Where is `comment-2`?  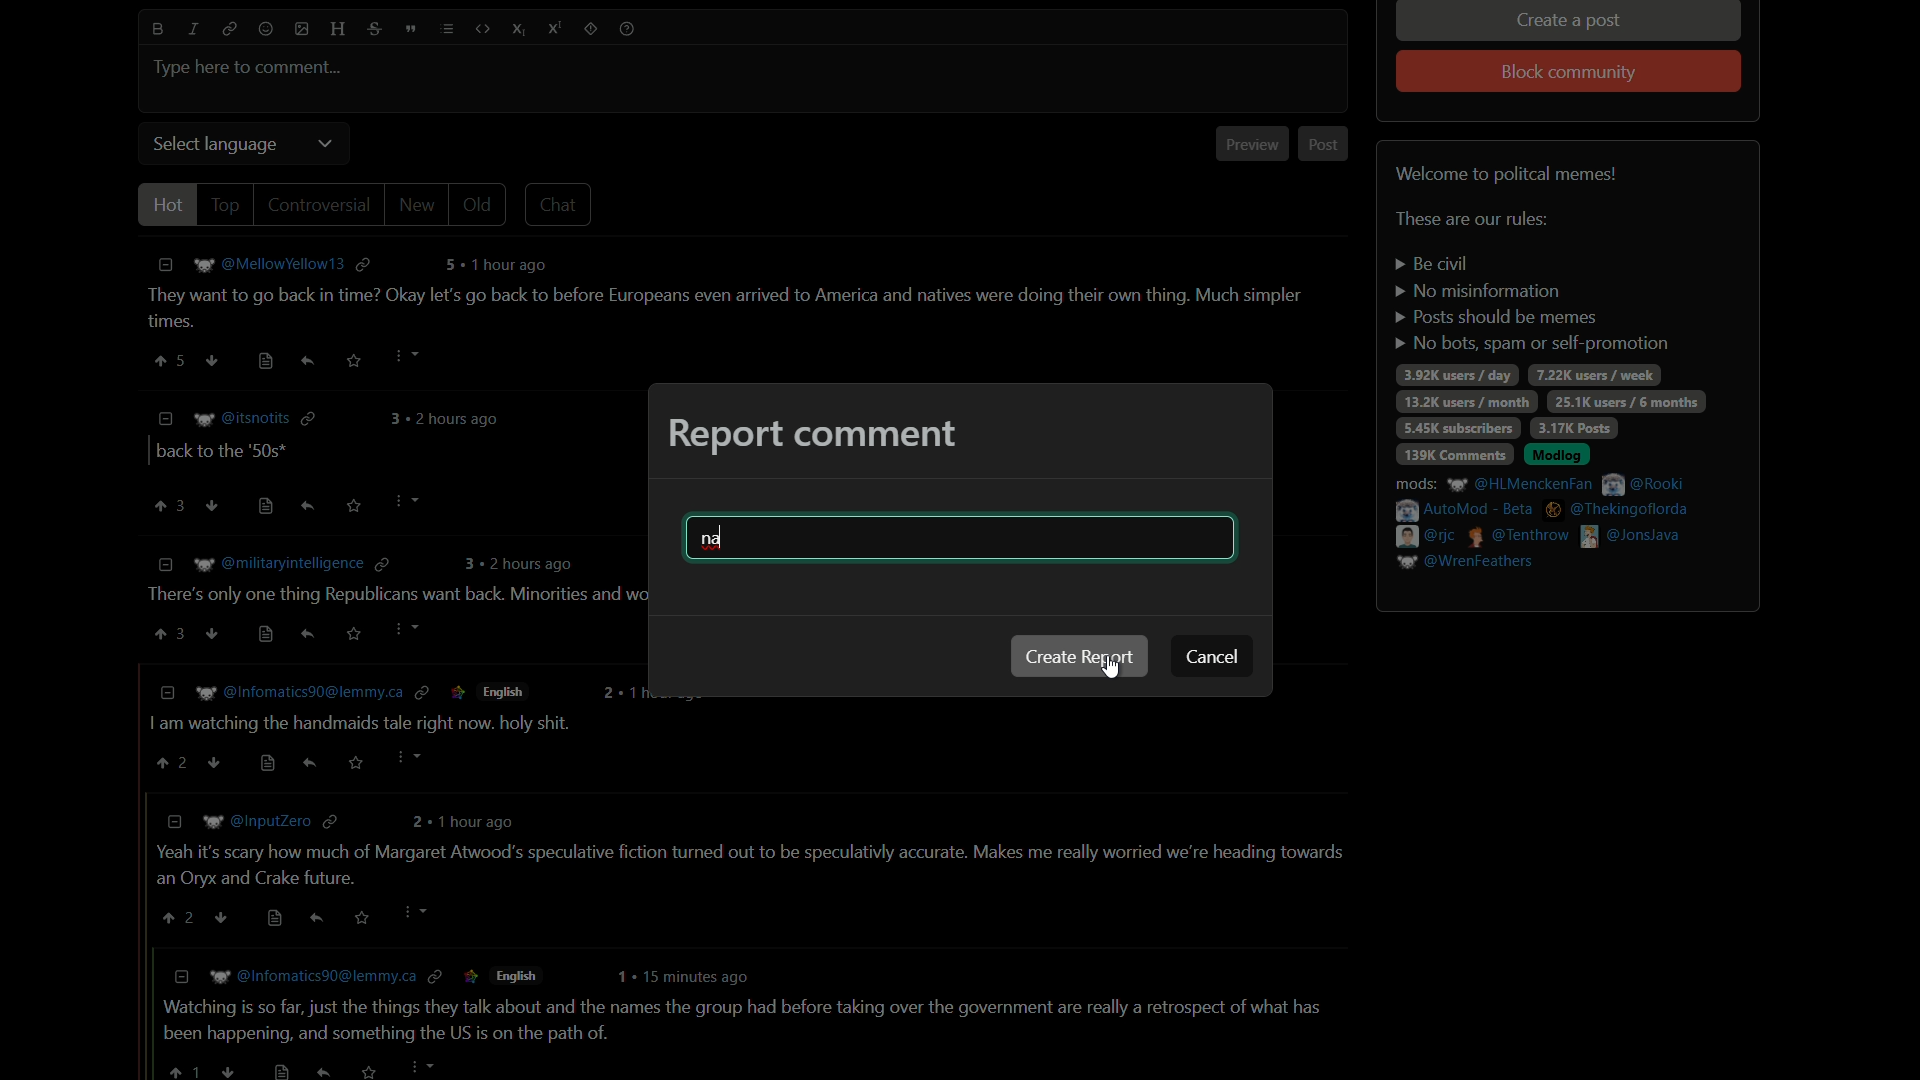 comment-2 is located at coordinates (220, 453).